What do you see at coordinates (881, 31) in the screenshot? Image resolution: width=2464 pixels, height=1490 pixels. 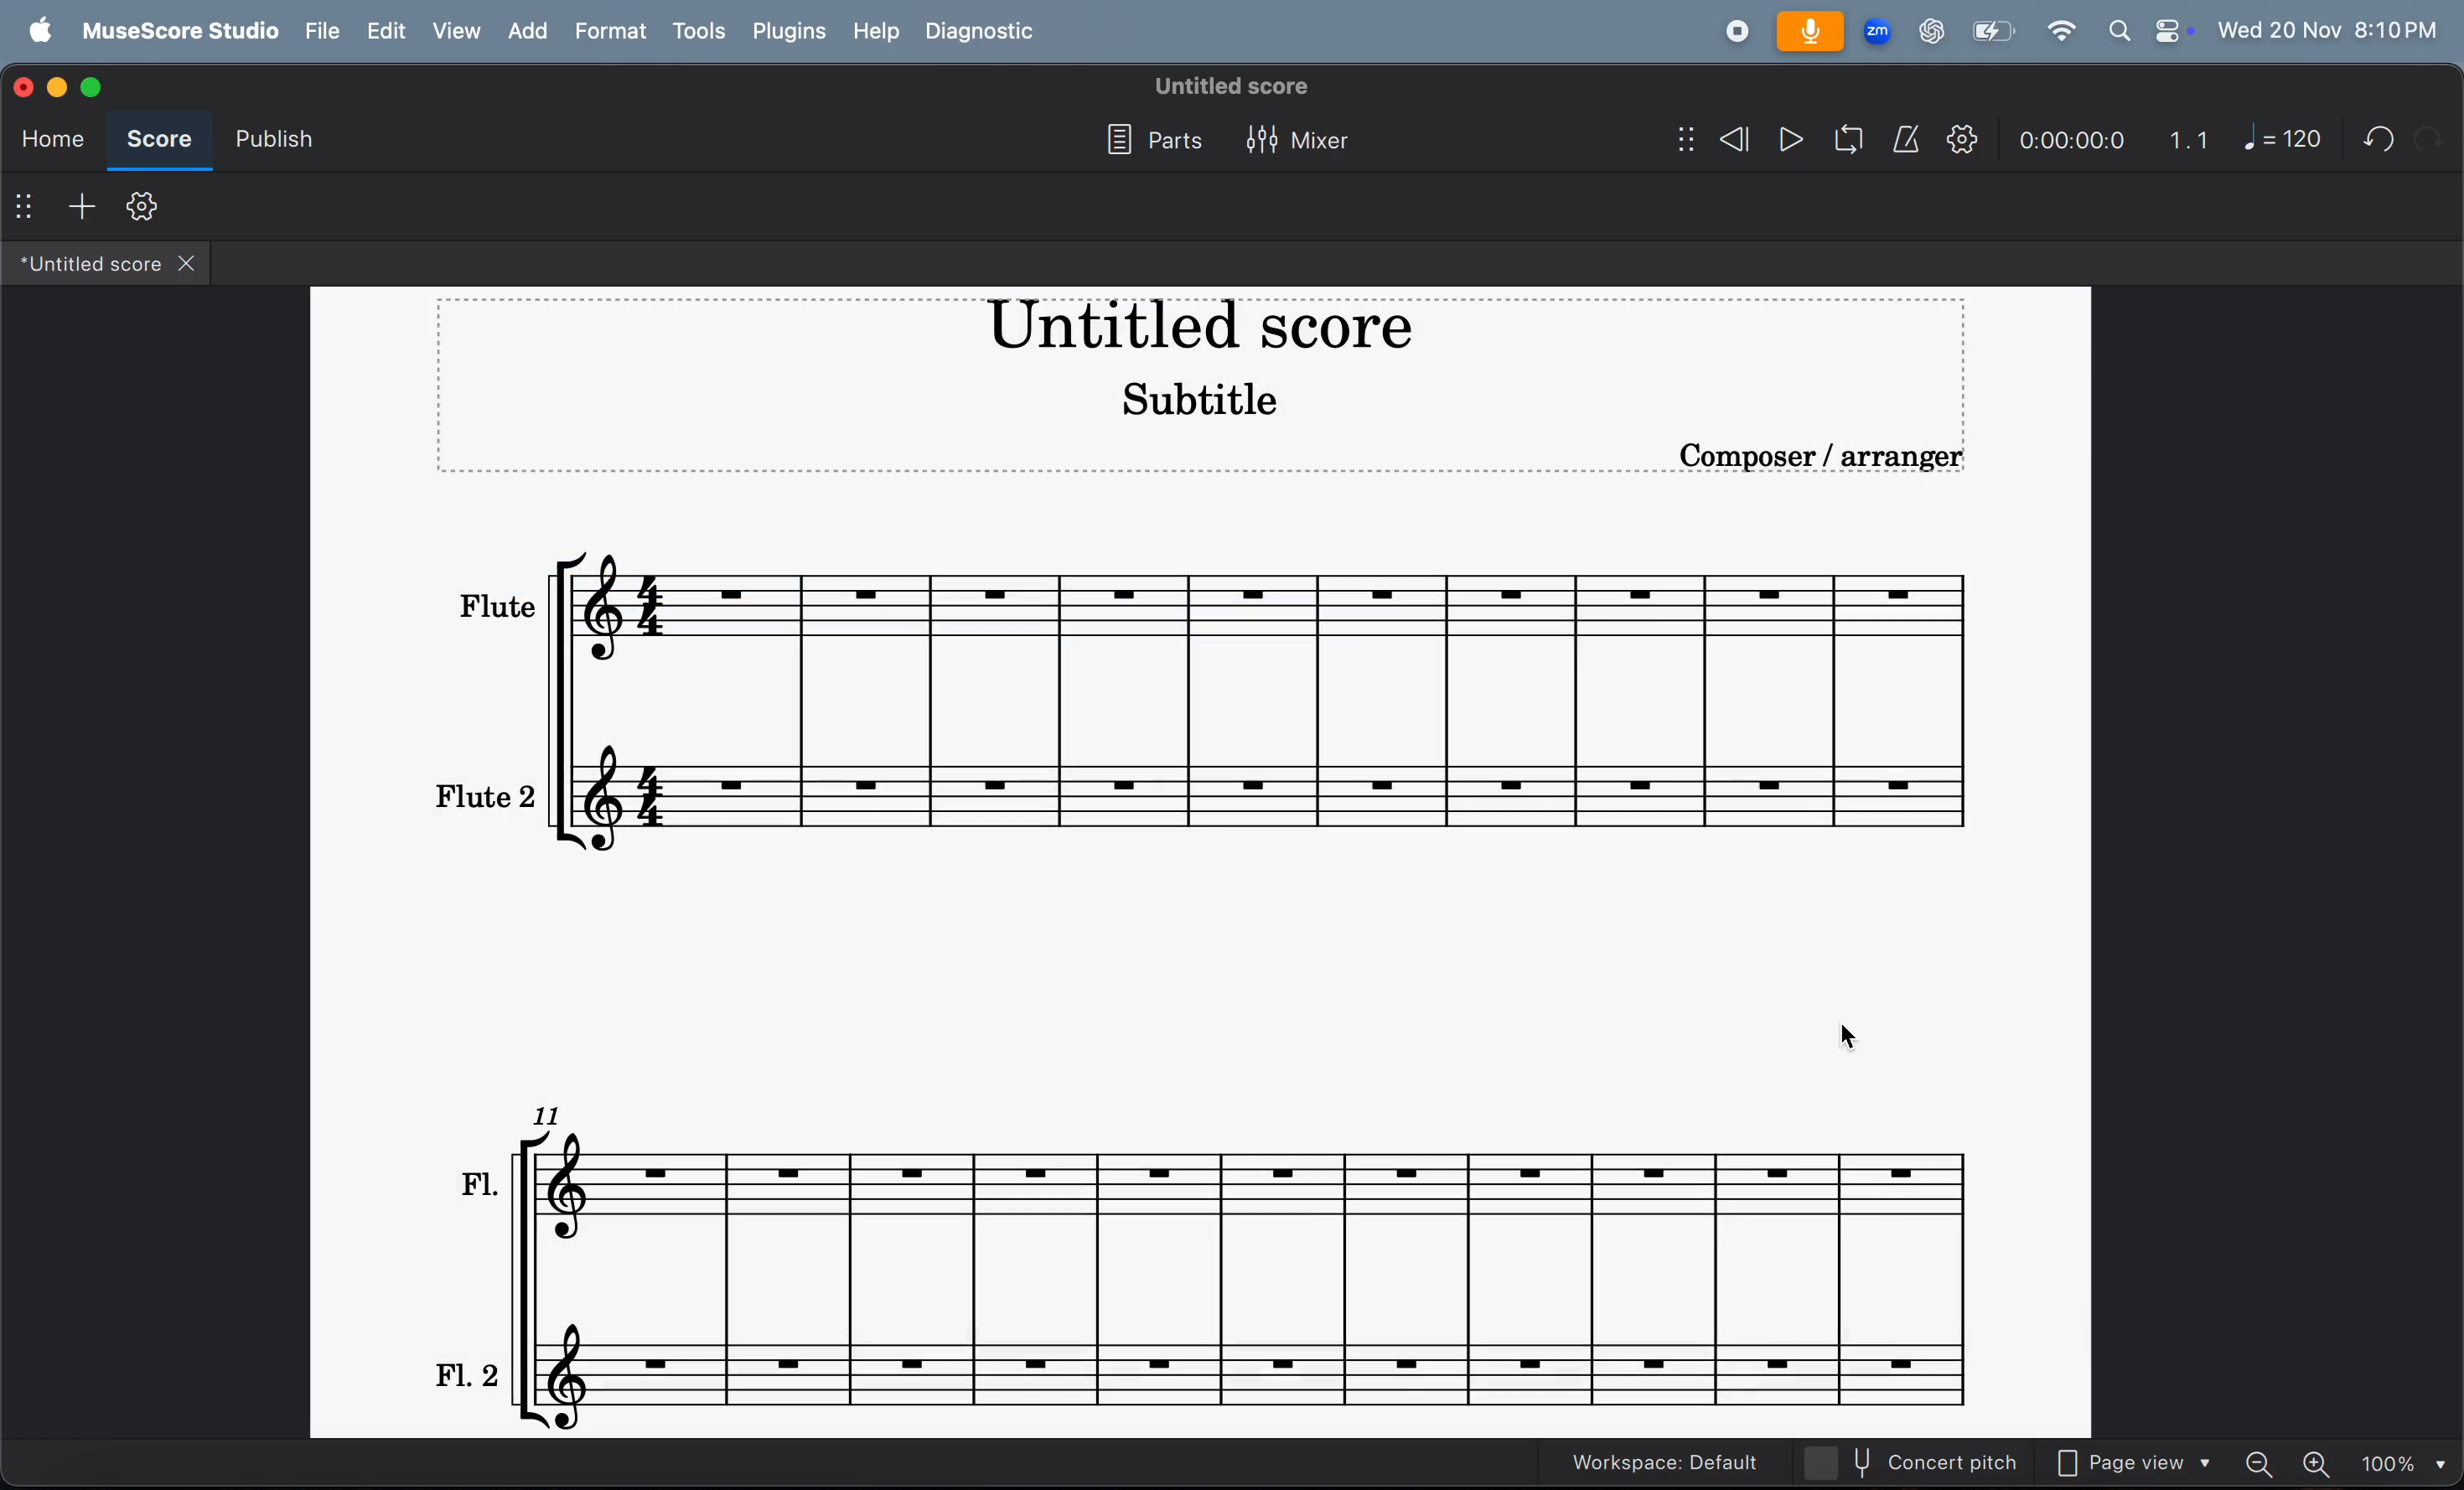 I see `help` at bounding box center [881, 31].